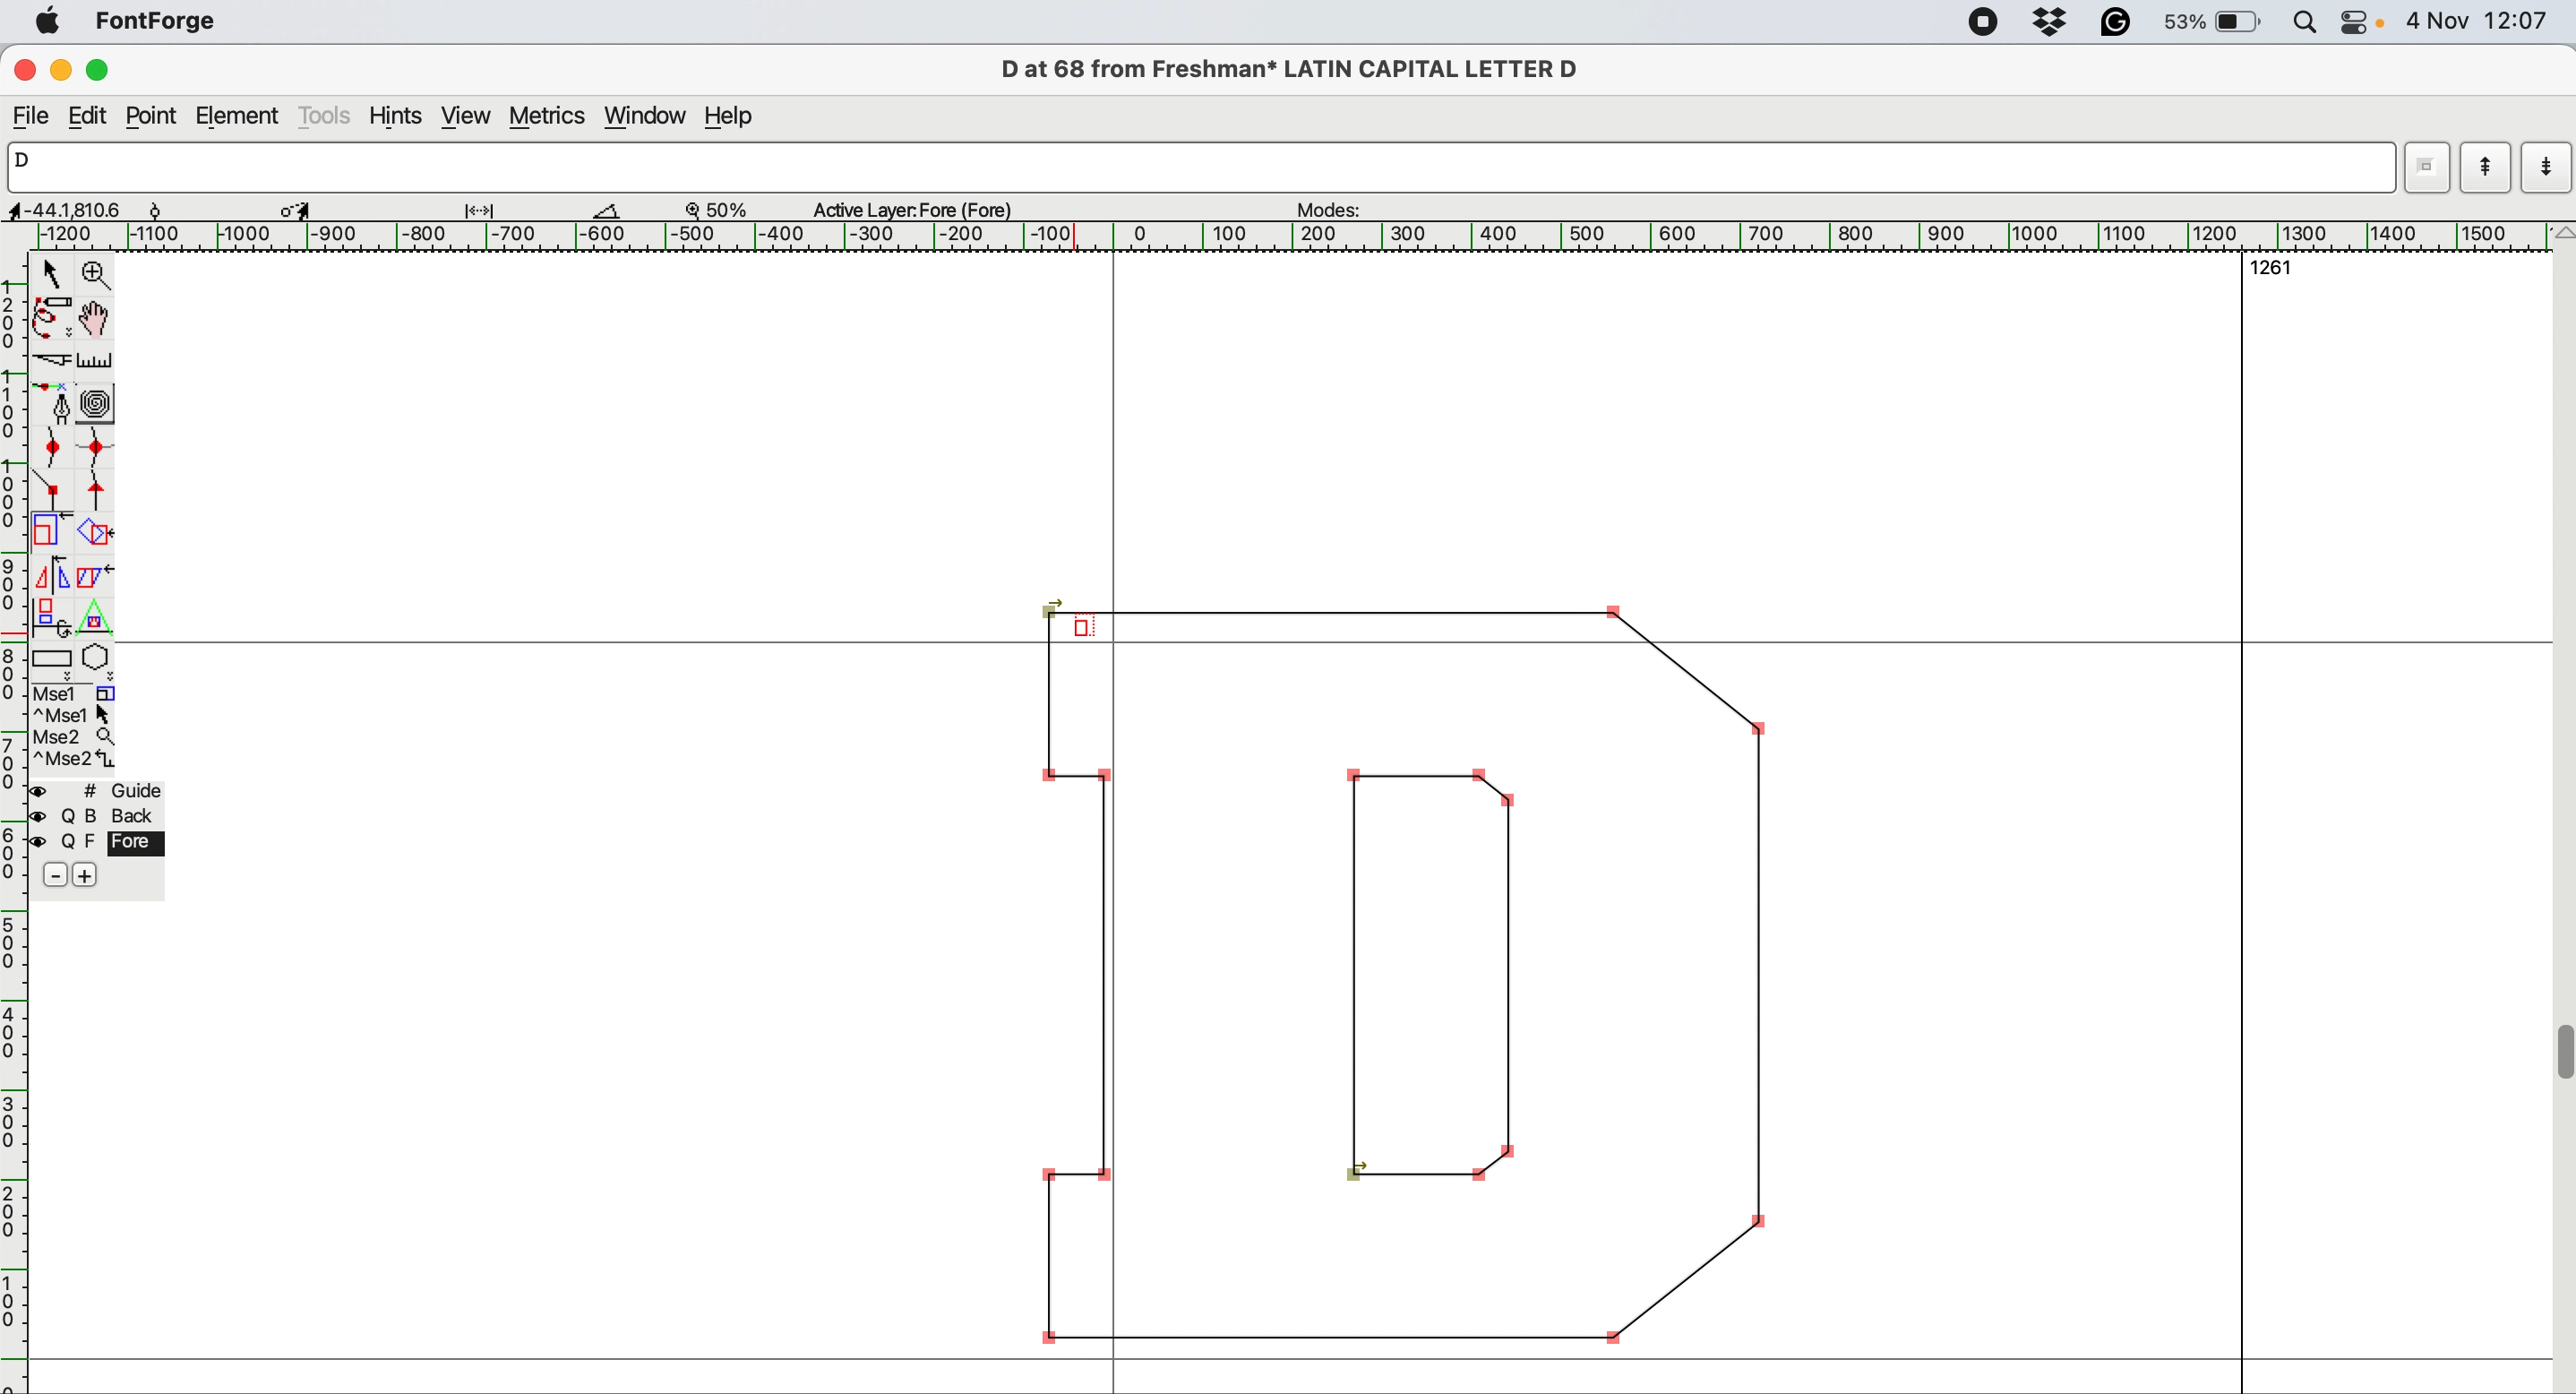  What do you see at coordinates (48, 449) in the screenshot?
I see `add a curve point` at bounding box center [48, 449].